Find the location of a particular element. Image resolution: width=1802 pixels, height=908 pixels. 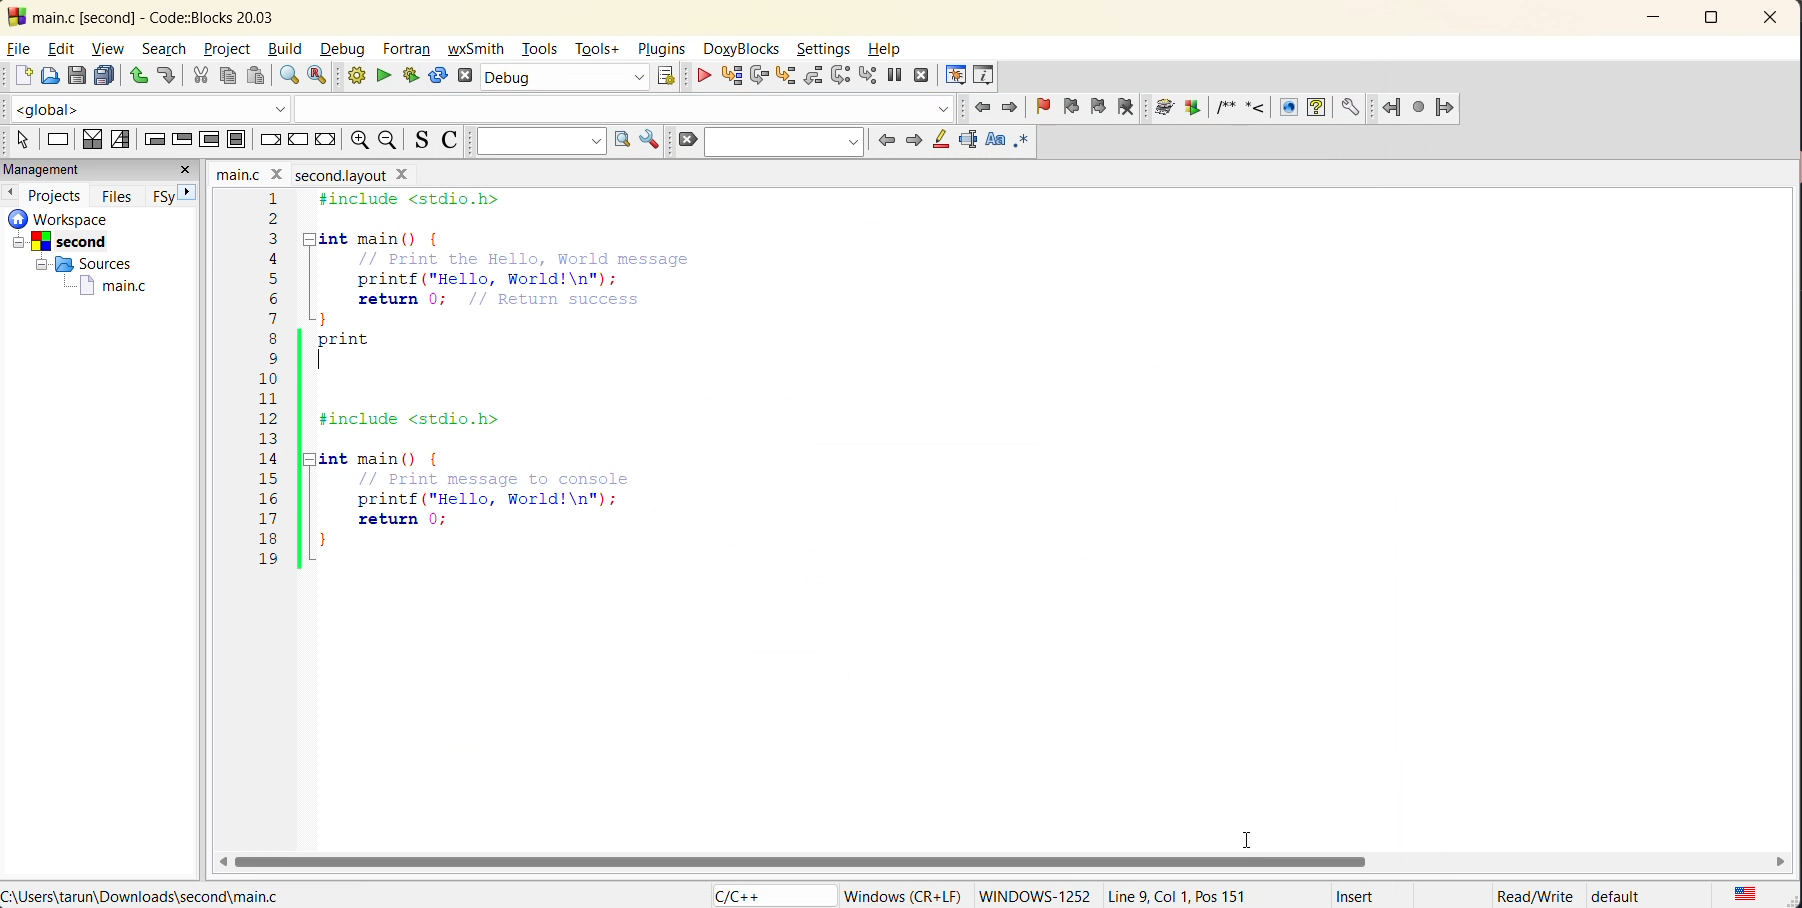

jump forward is located at coordinates (1011, 109).